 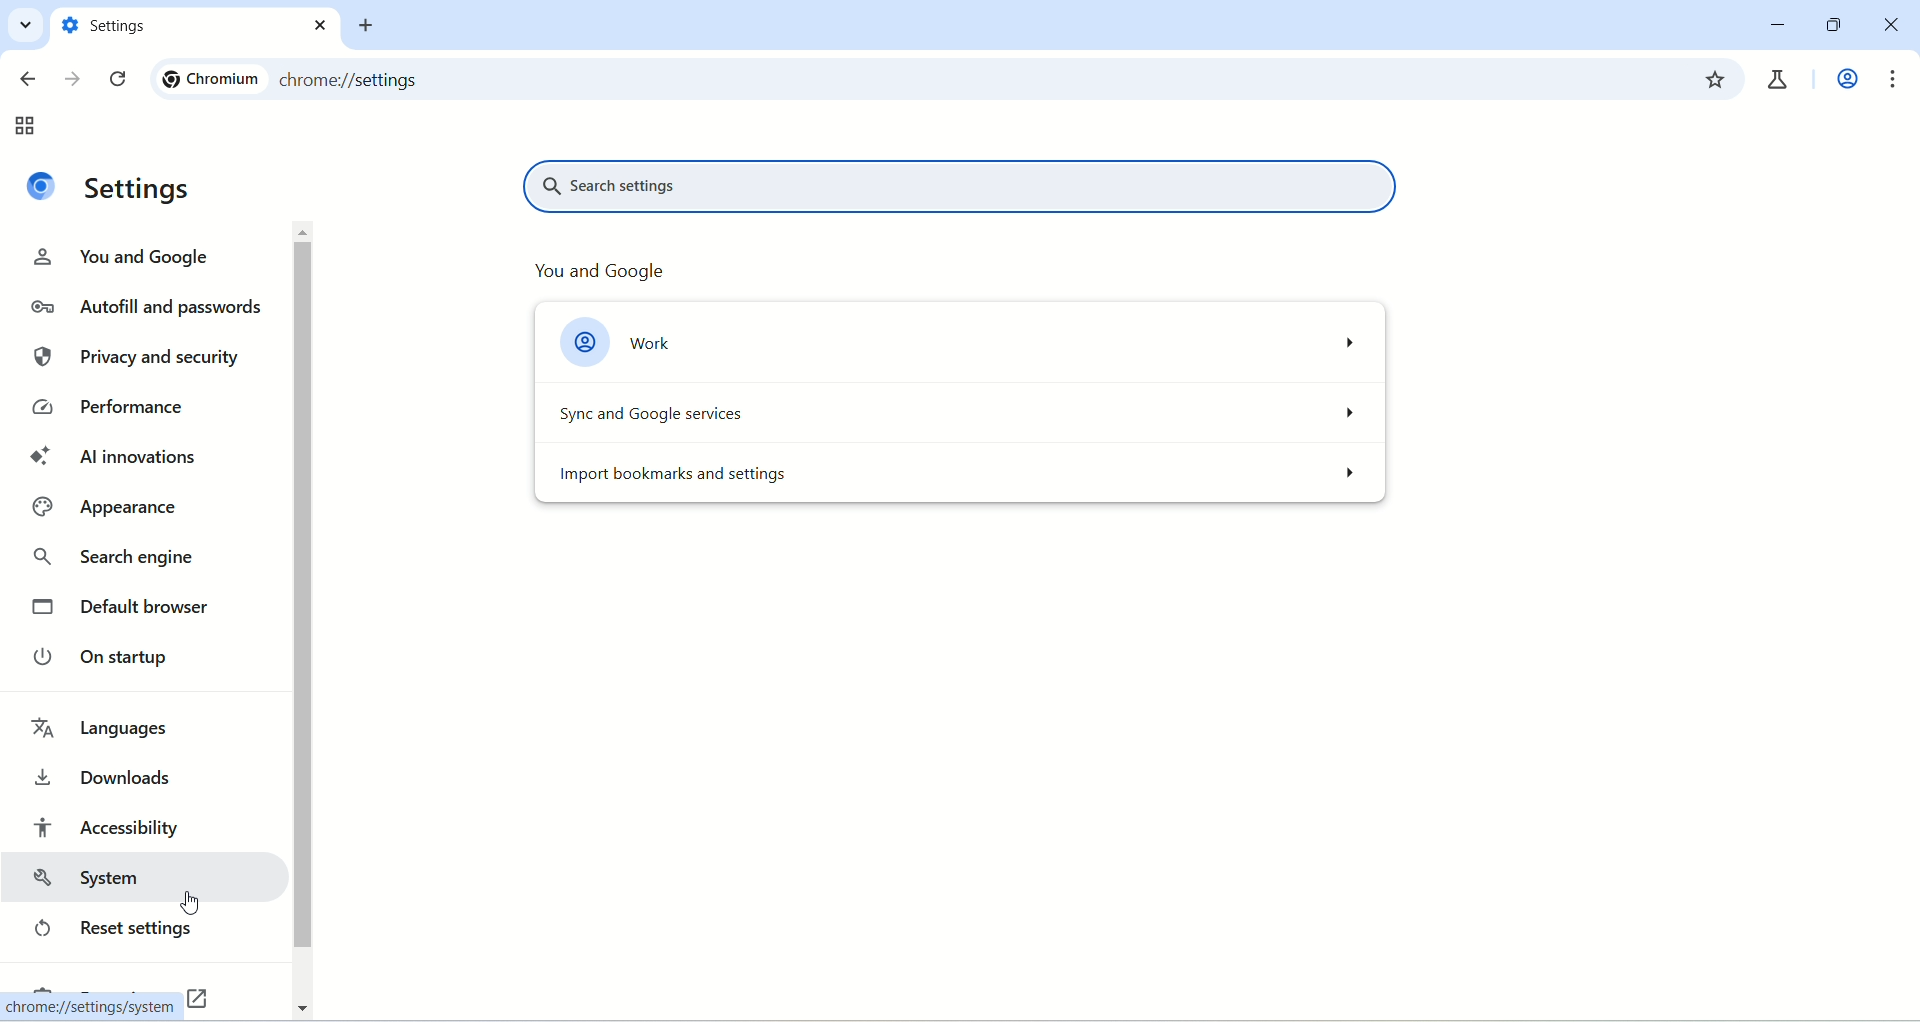 What do you see at coordinates (301, 1006) in the screenshot?
I see `move down` at bounding box center [301, 1006].